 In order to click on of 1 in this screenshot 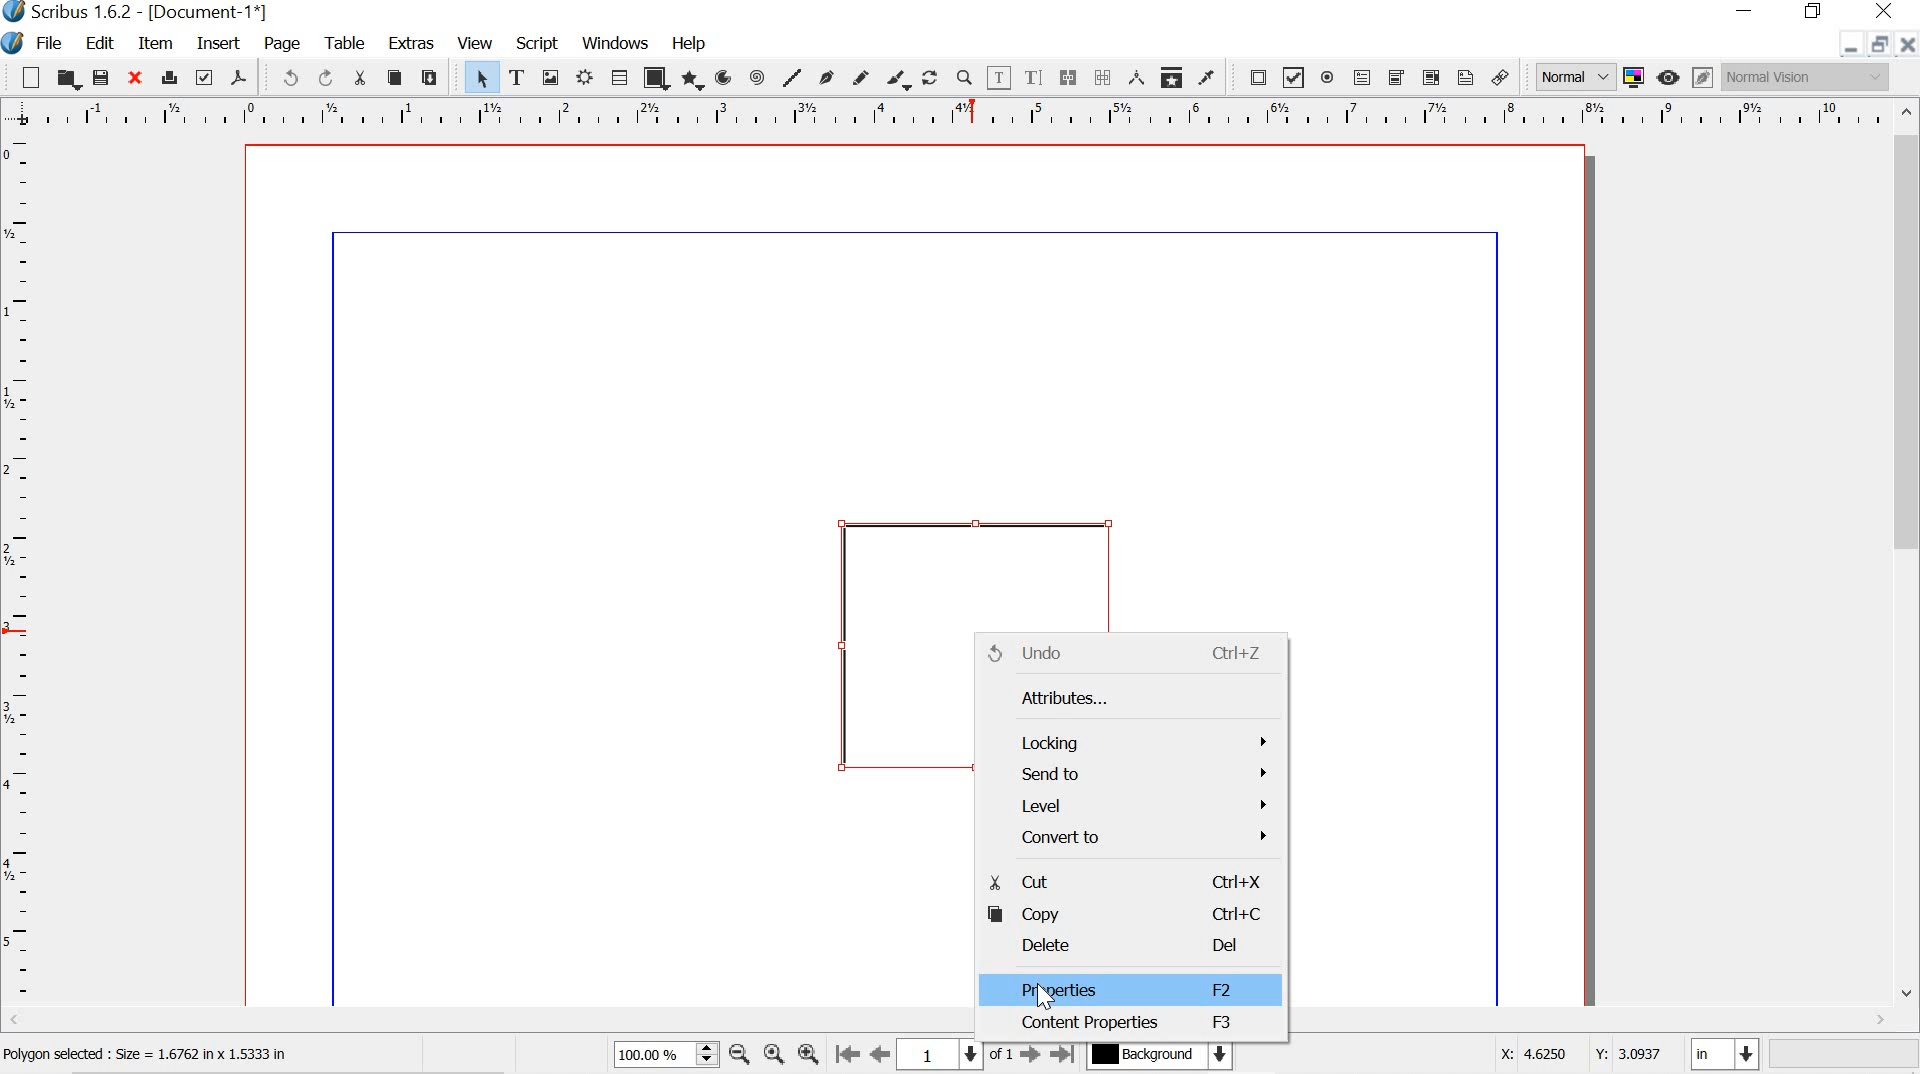, I will do `click(1002, 1055)`.